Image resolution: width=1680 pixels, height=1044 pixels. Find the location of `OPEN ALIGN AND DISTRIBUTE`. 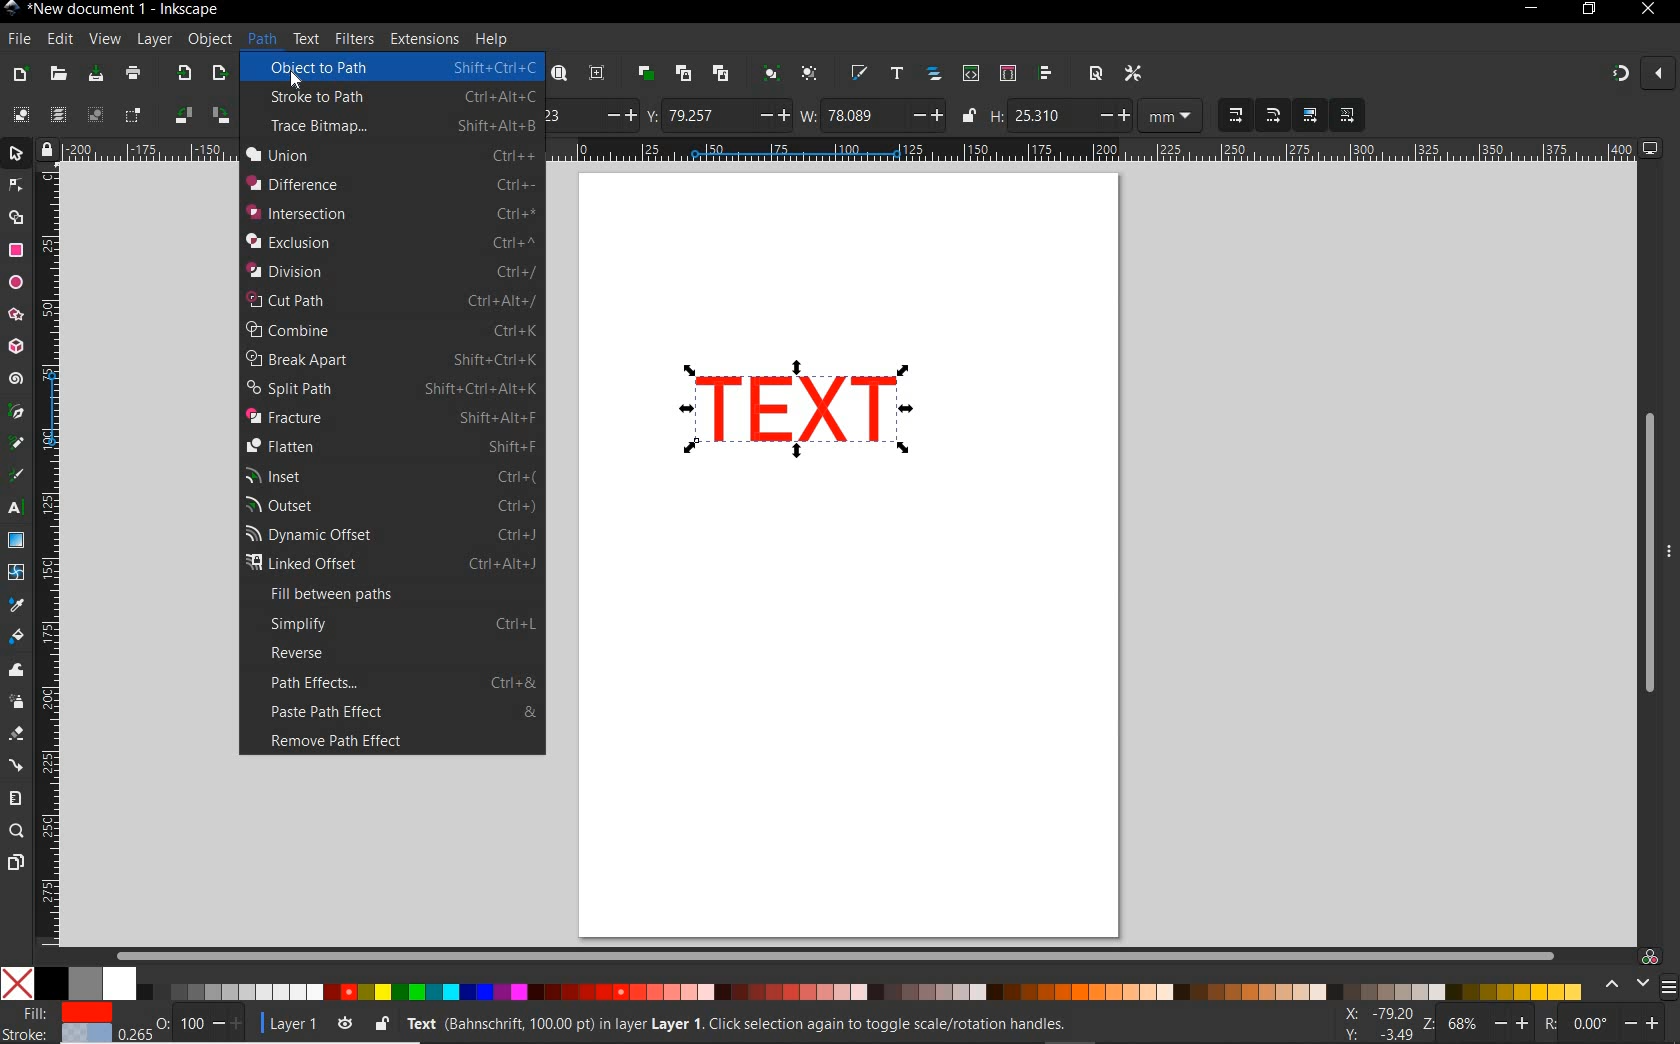

OPEN ALIGN AND DISTRIBUTE is located at coordinates (1046, 73).